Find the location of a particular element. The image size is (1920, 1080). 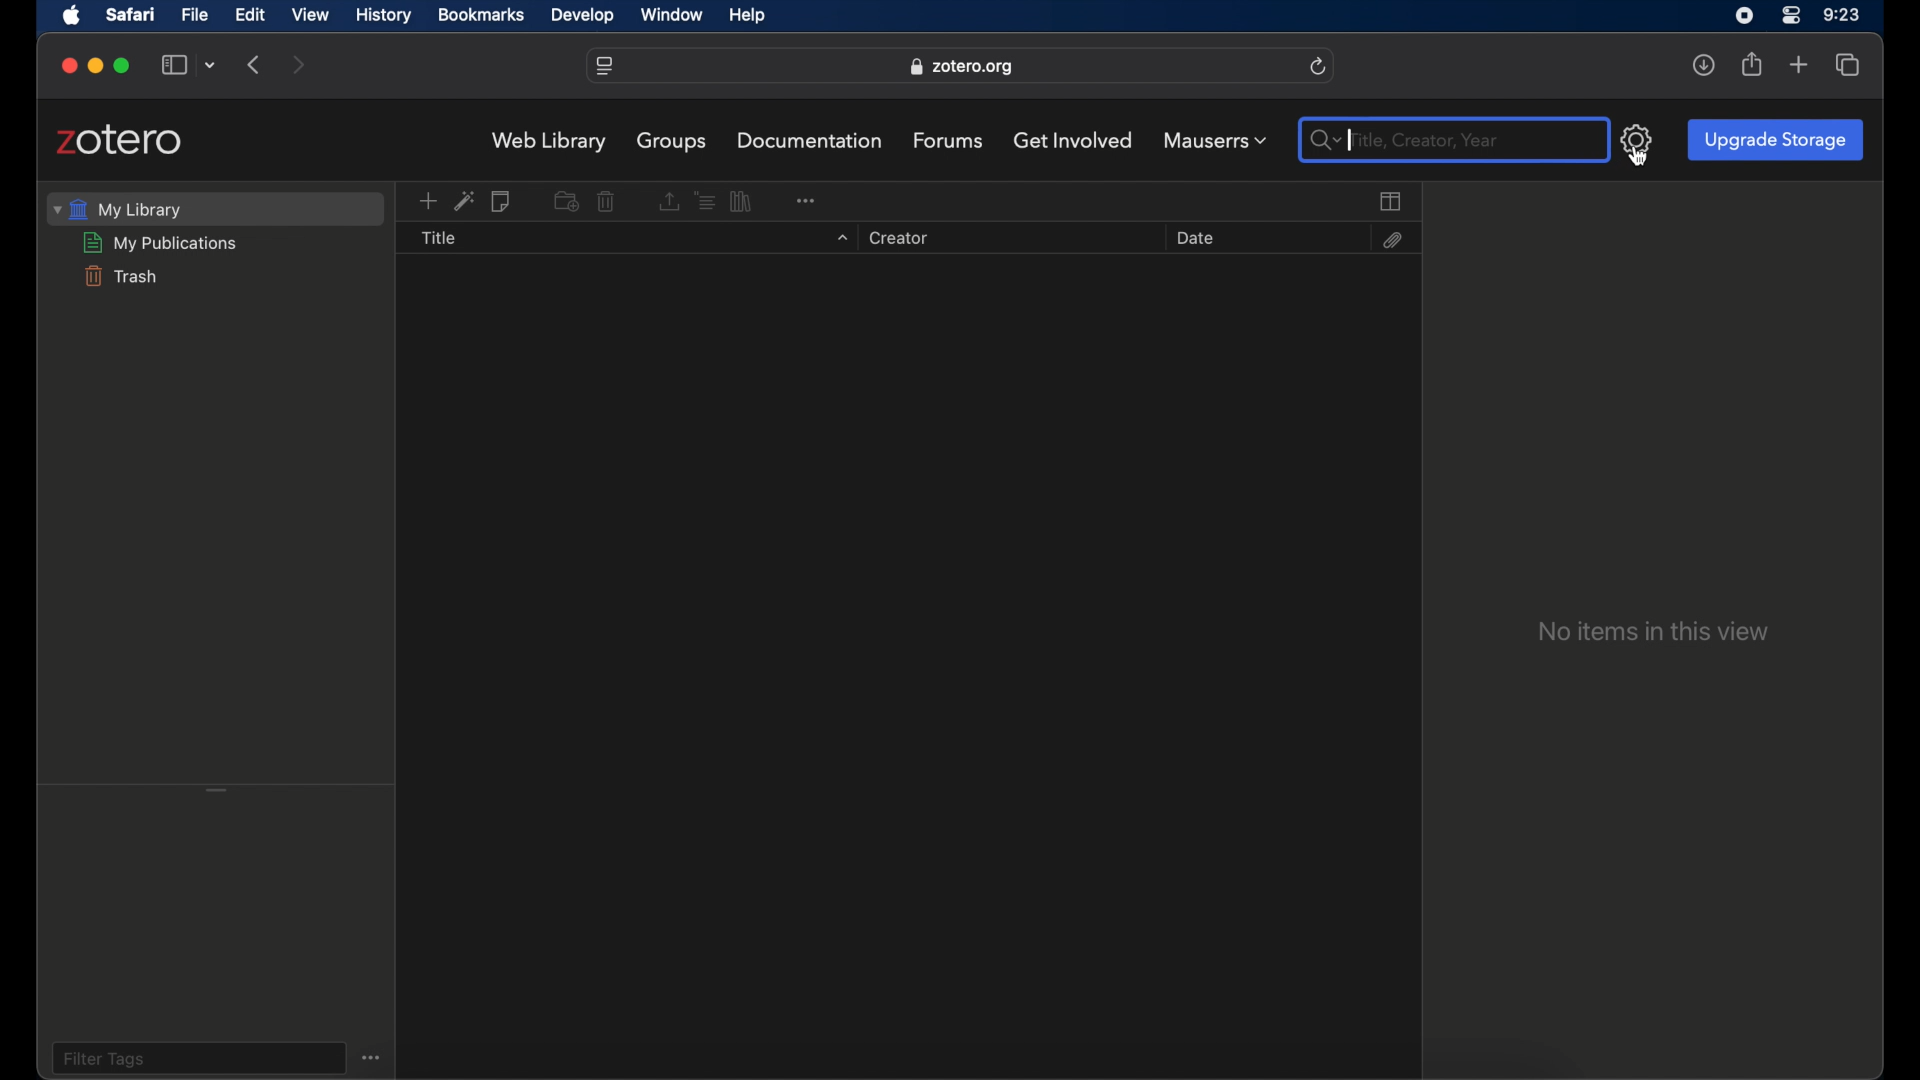

next is located at coordinates (300, 66).